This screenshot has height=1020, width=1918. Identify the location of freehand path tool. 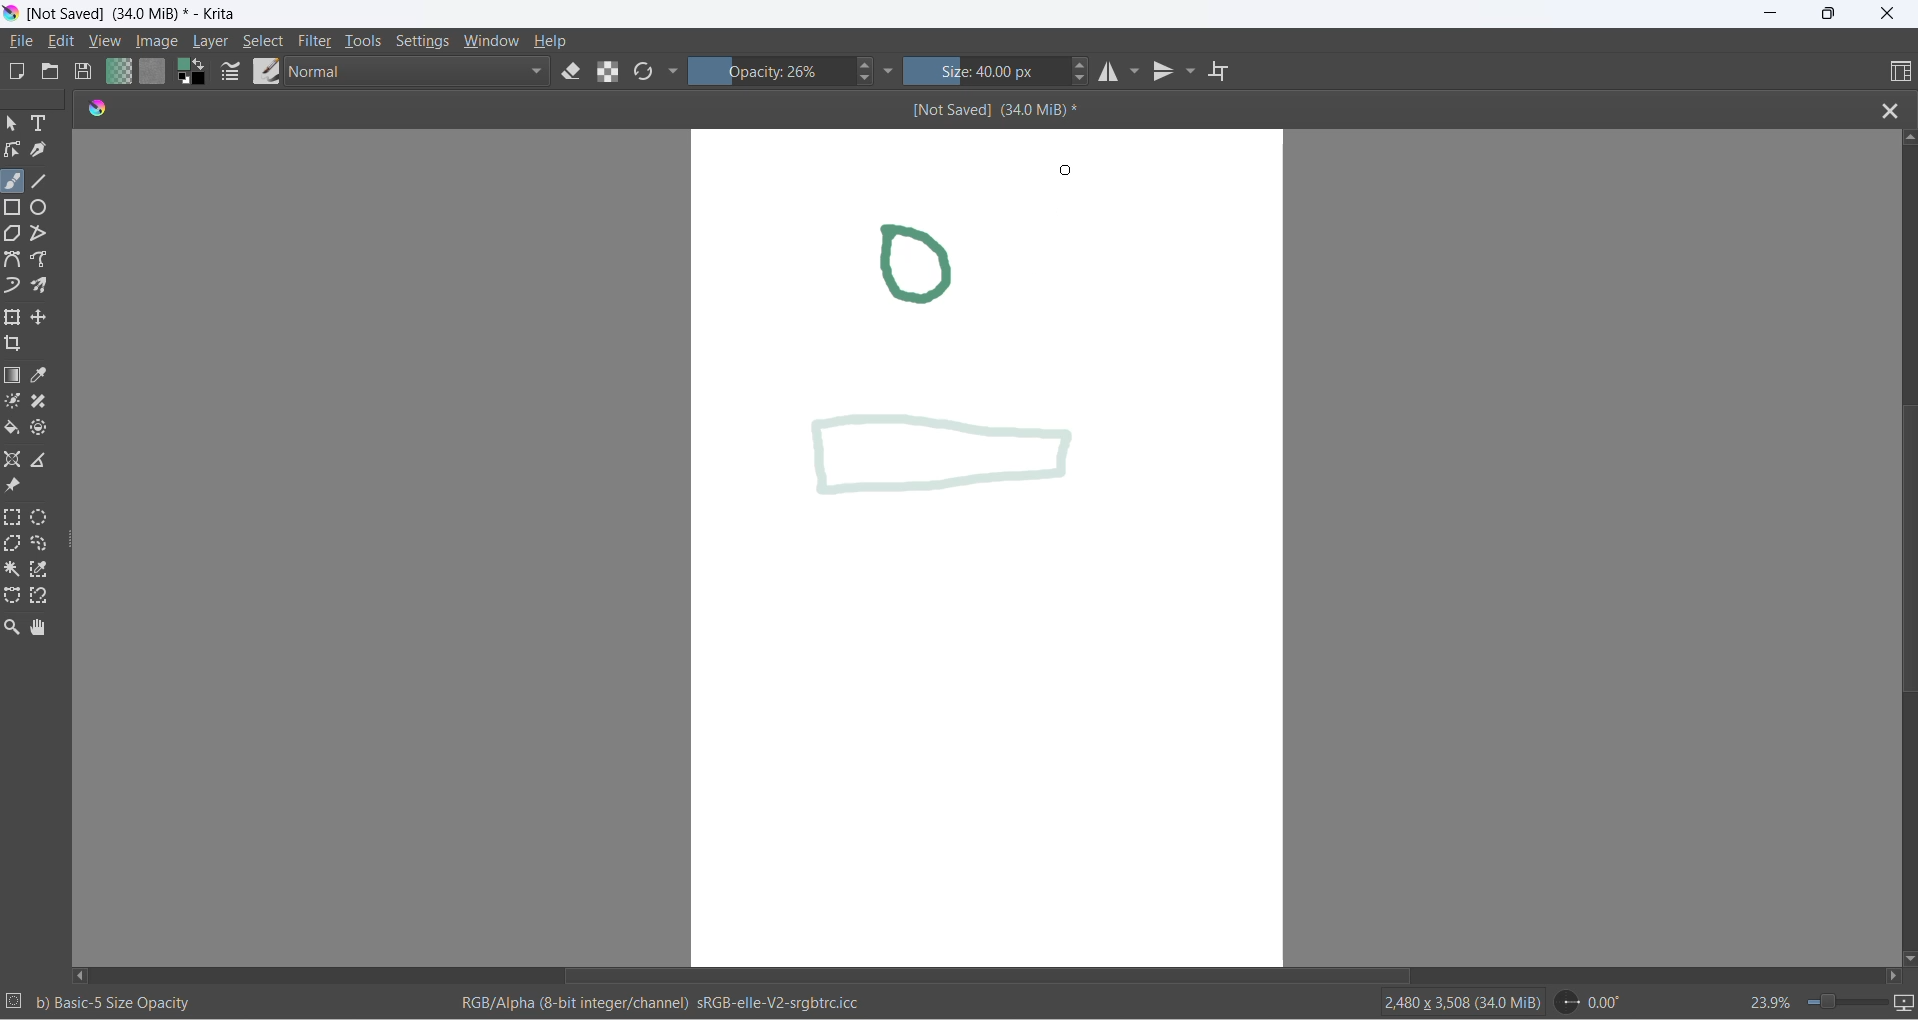
(47, 260).